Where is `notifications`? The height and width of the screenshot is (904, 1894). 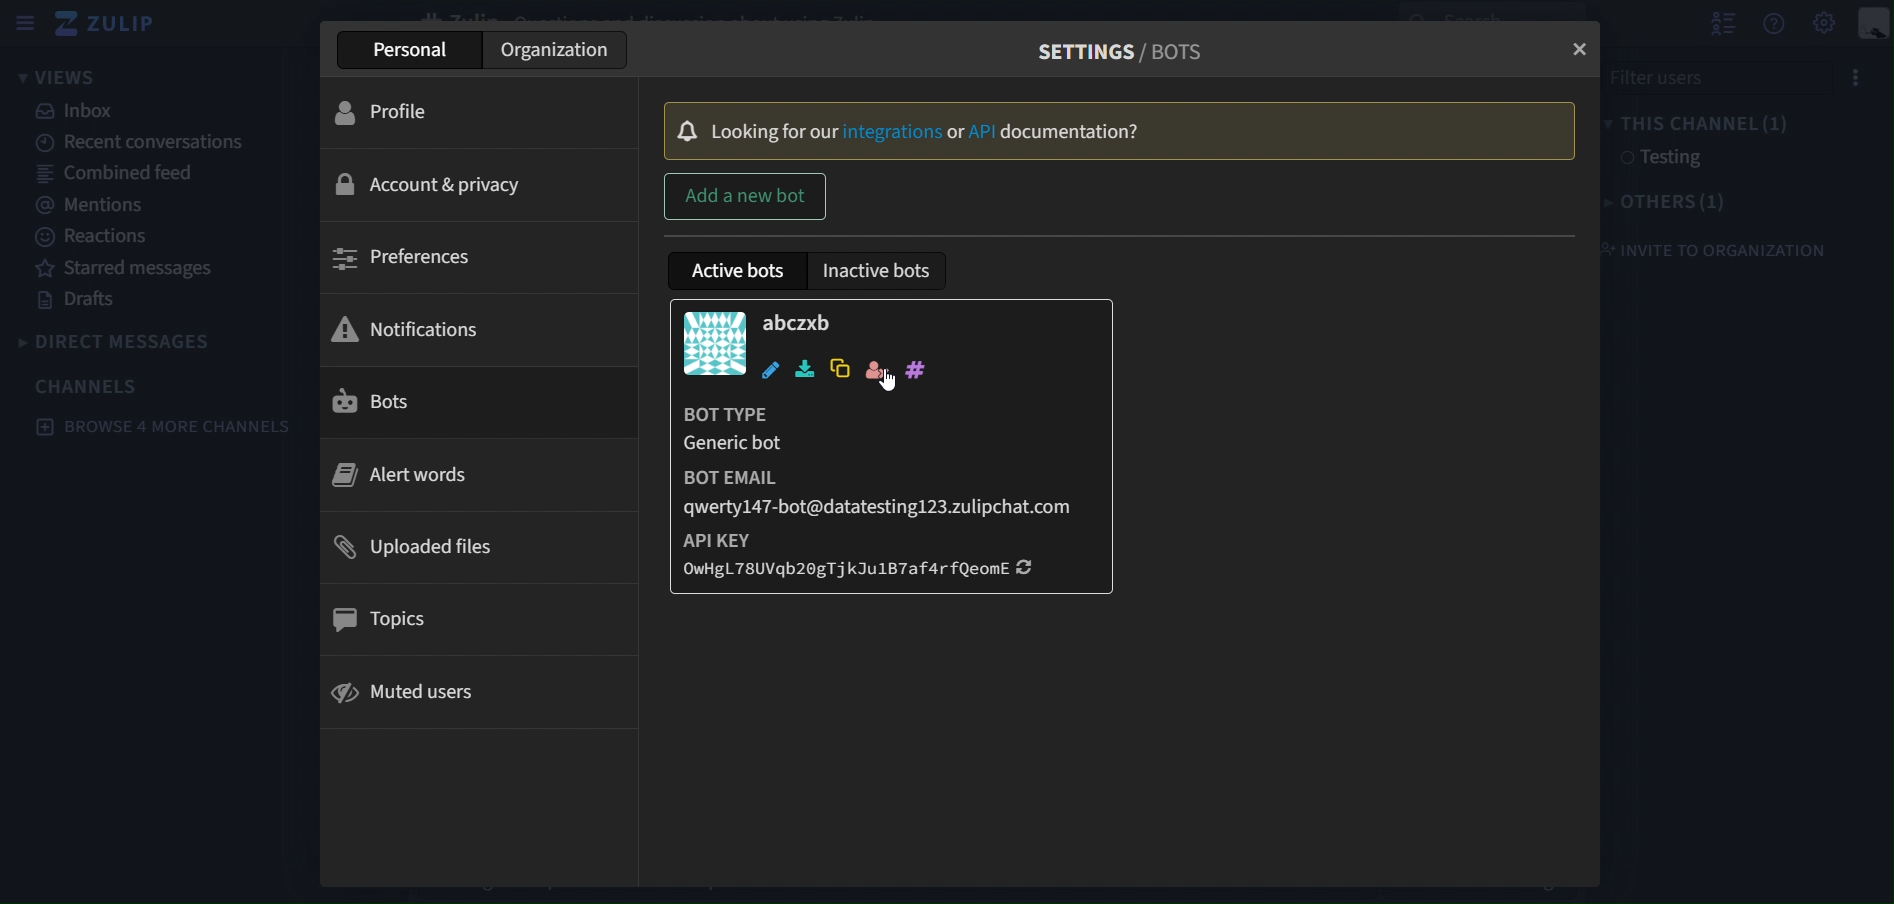 notifications is located at coordinates (431, 326).